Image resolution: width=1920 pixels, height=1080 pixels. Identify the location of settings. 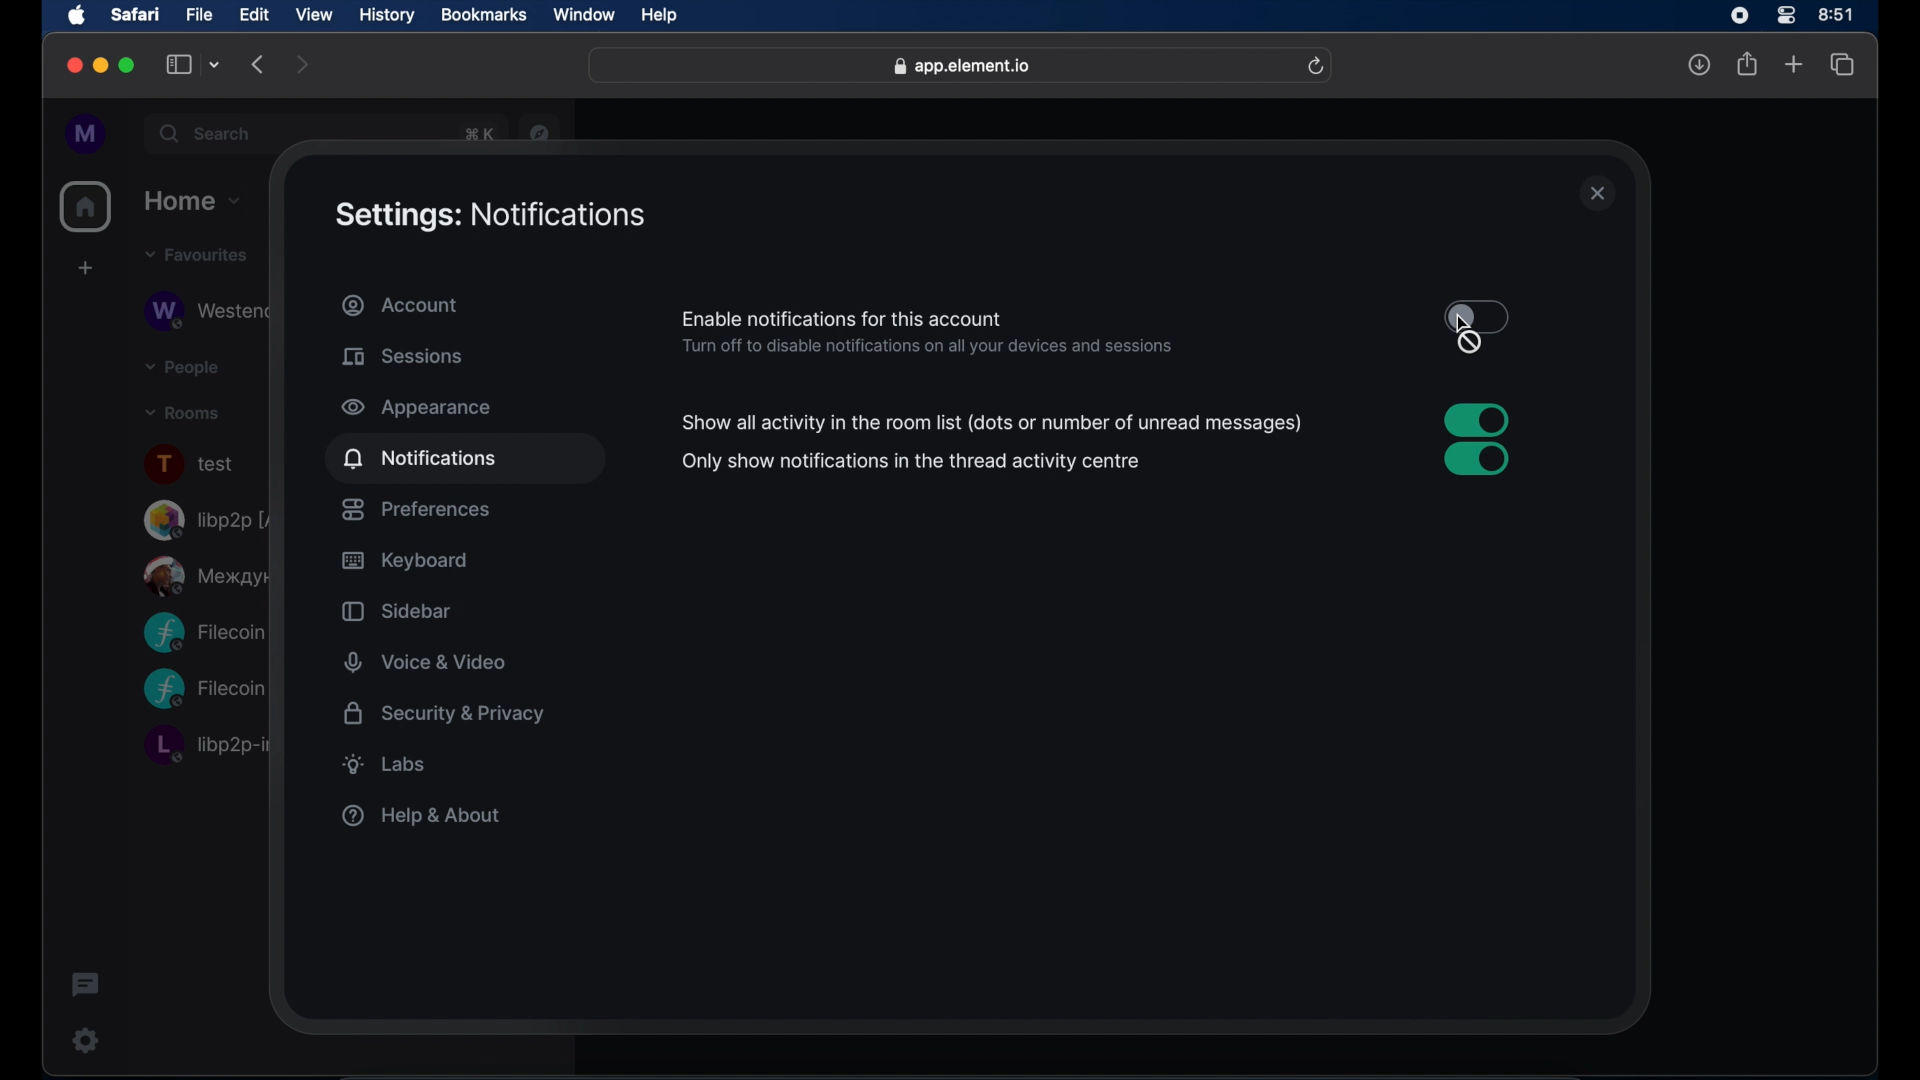
(85, 1042).